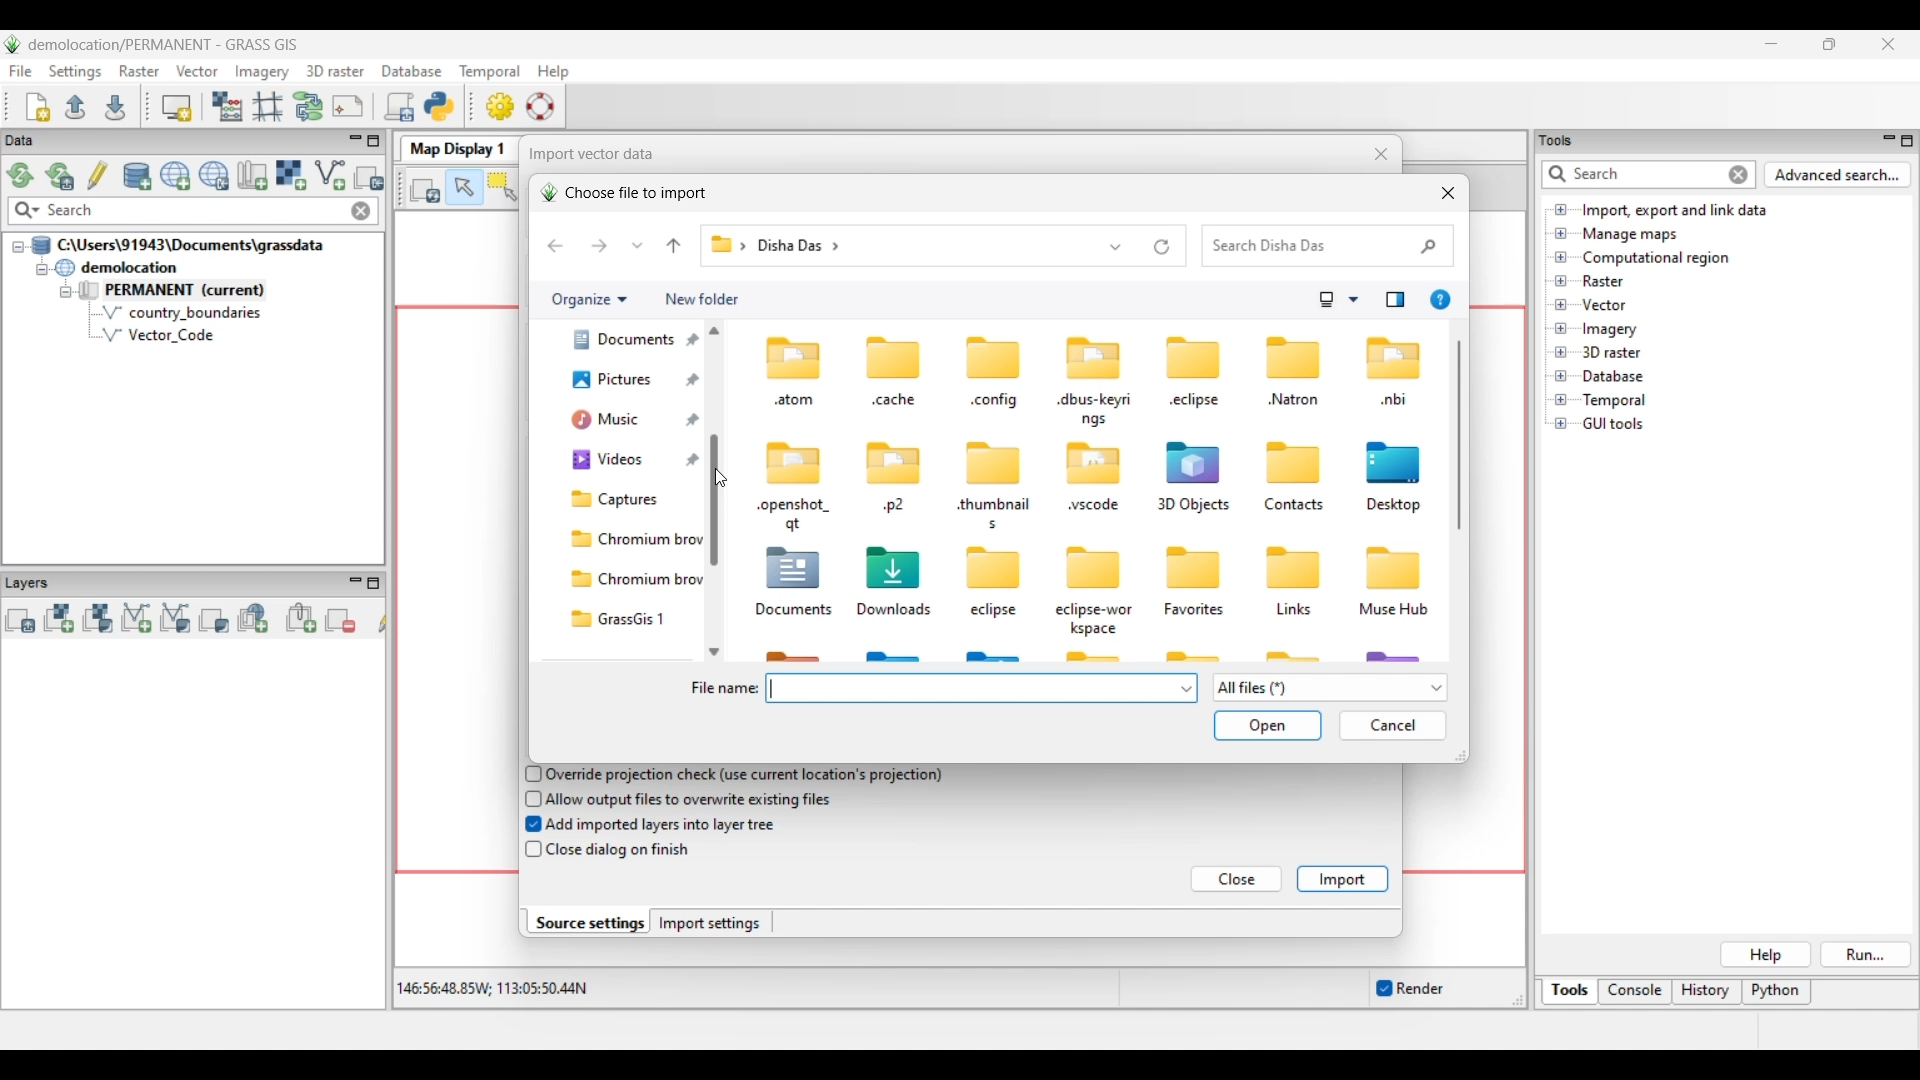 This screenshot has width=1920, height=1080. What do you see at coordinates (789, 355) in the screenshot?
I see `icon` at bounding box center [789, 355].